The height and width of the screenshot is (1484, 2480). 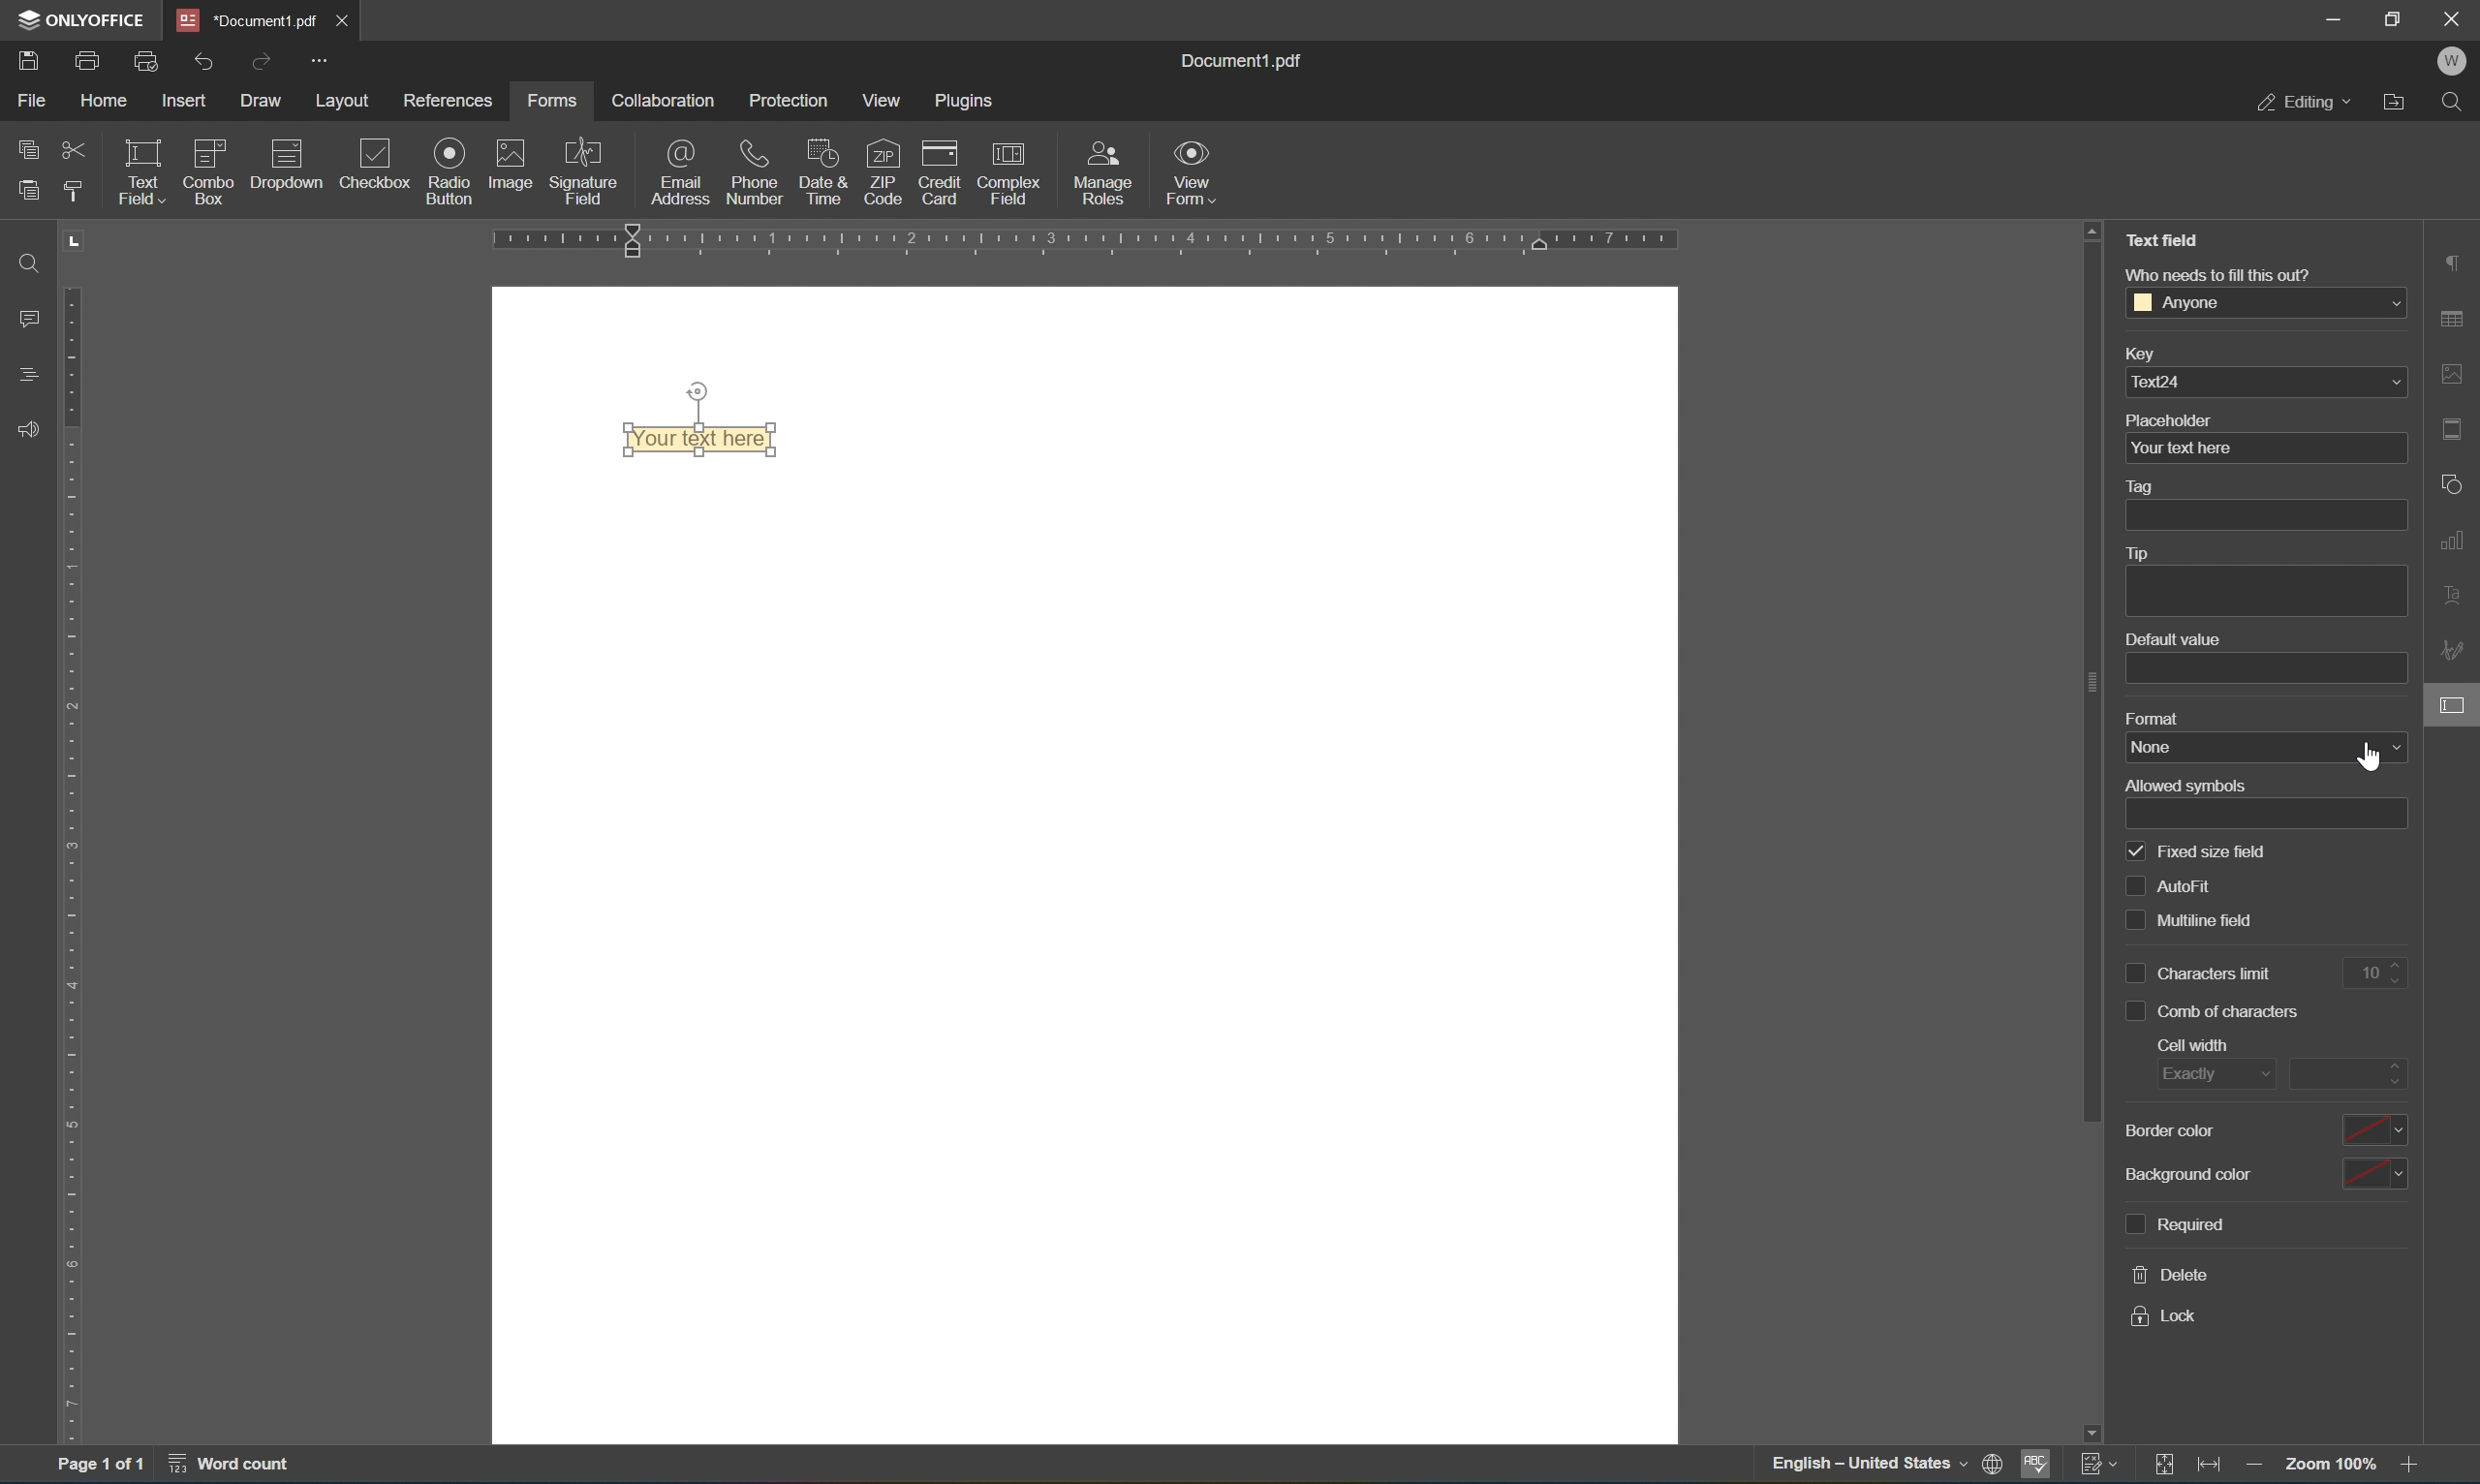 What do you see at coordinates (2458, 428) in the screenshot?
I see `header and footer settings` at bounding box center [2458, 428].